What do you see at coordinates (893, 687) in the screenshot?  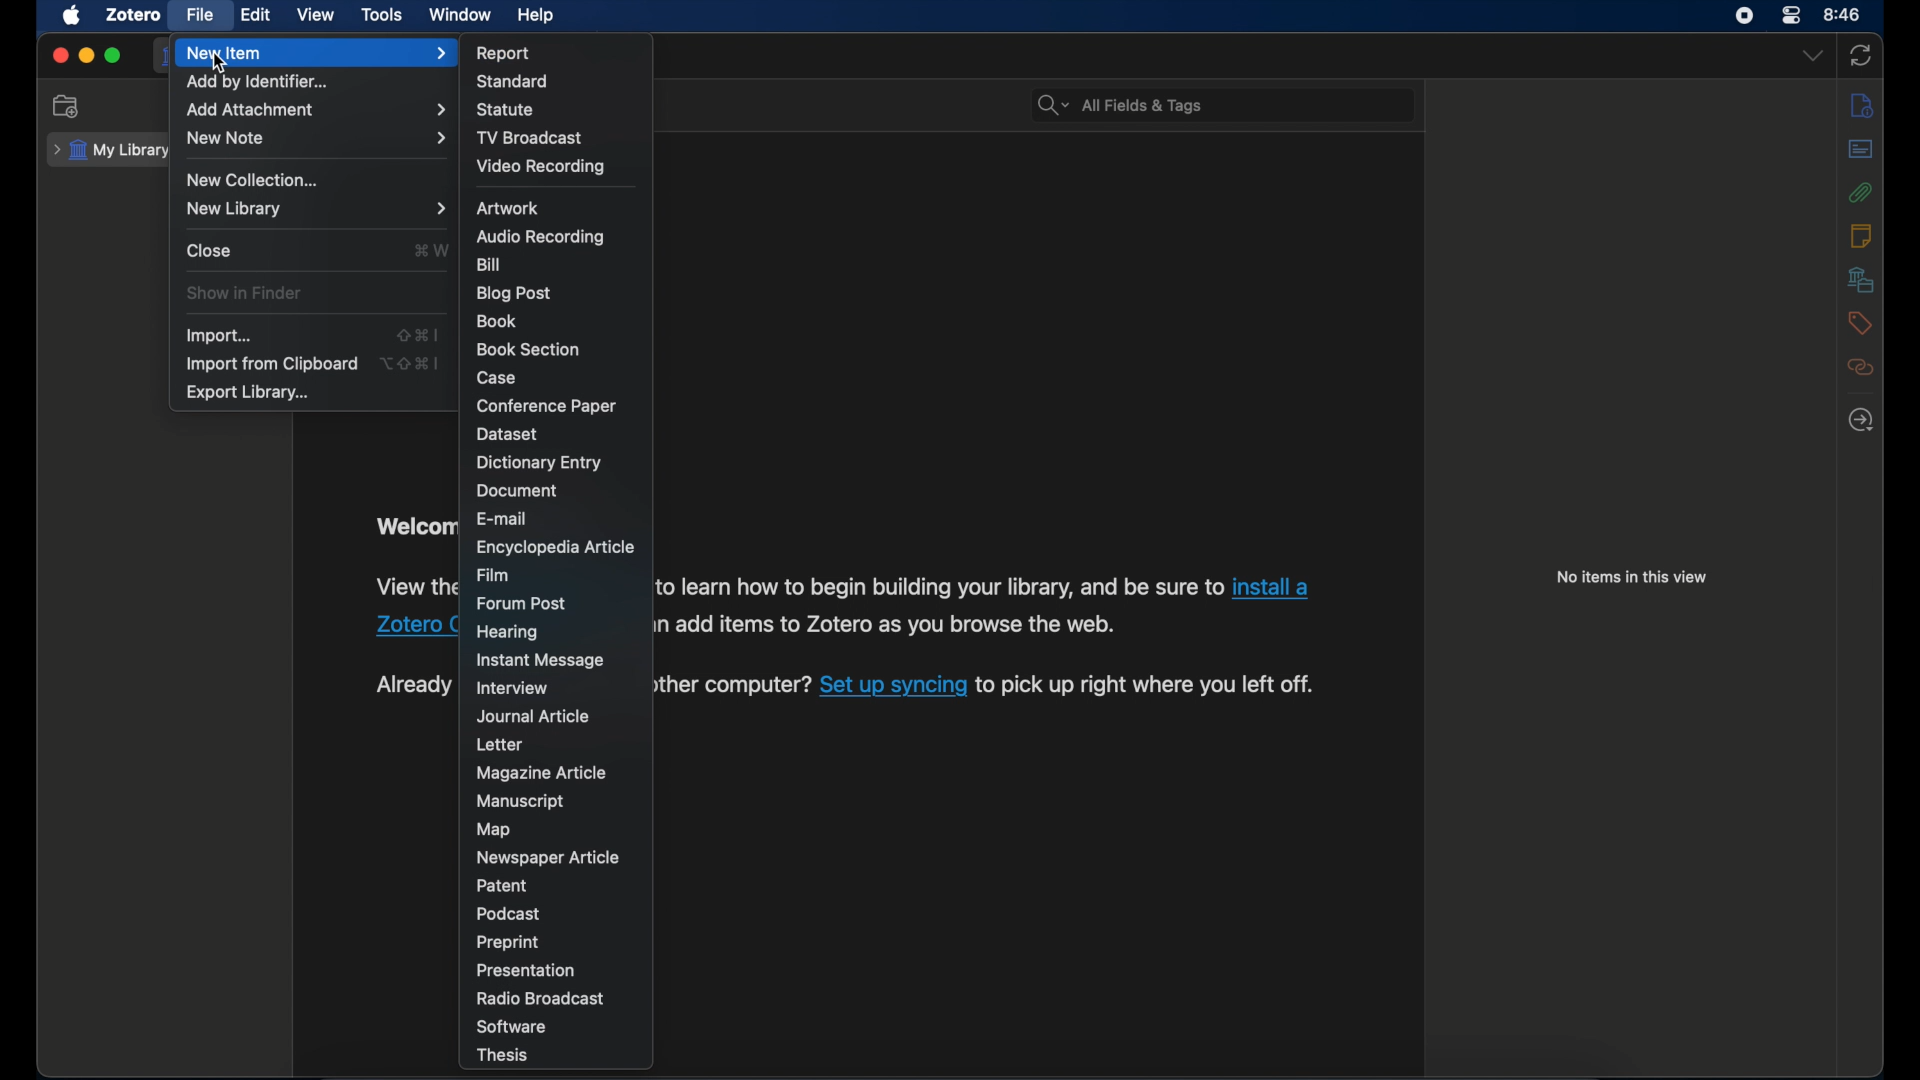 I see `sync link` at bounding box center [893, 687].